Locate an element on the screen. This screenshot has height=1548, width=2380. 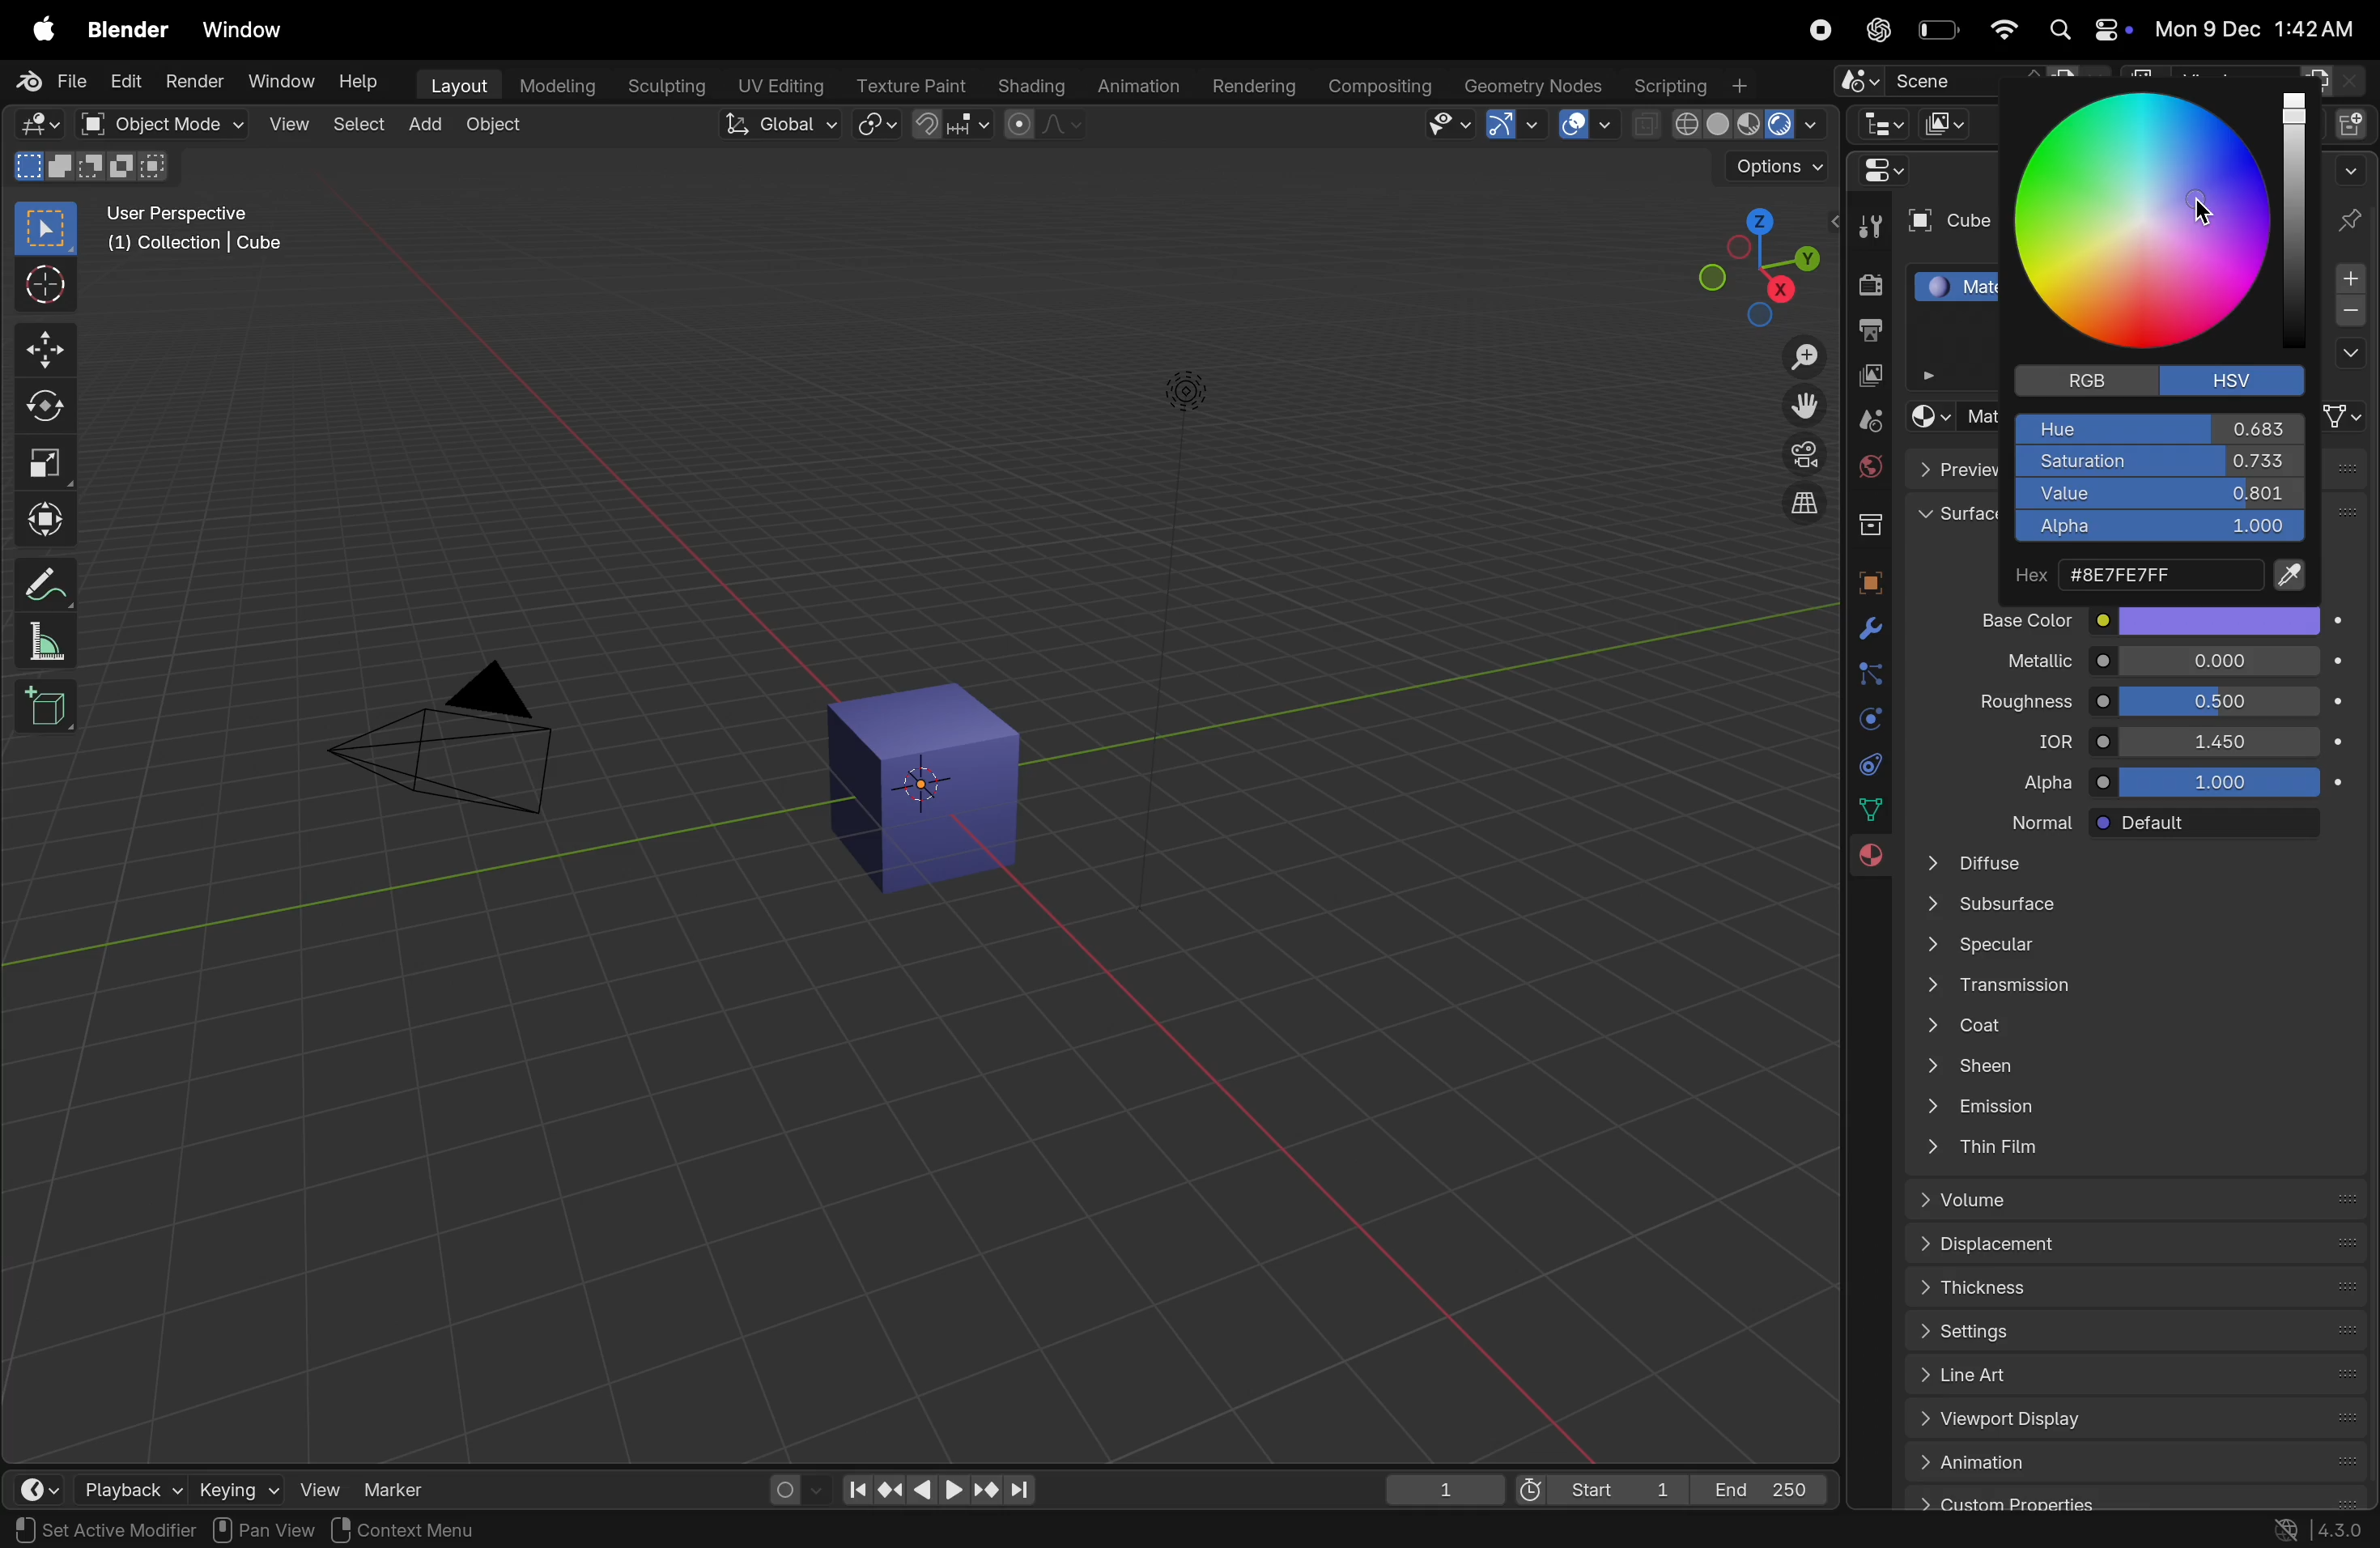
tools is located at coordinates (1869, 224).